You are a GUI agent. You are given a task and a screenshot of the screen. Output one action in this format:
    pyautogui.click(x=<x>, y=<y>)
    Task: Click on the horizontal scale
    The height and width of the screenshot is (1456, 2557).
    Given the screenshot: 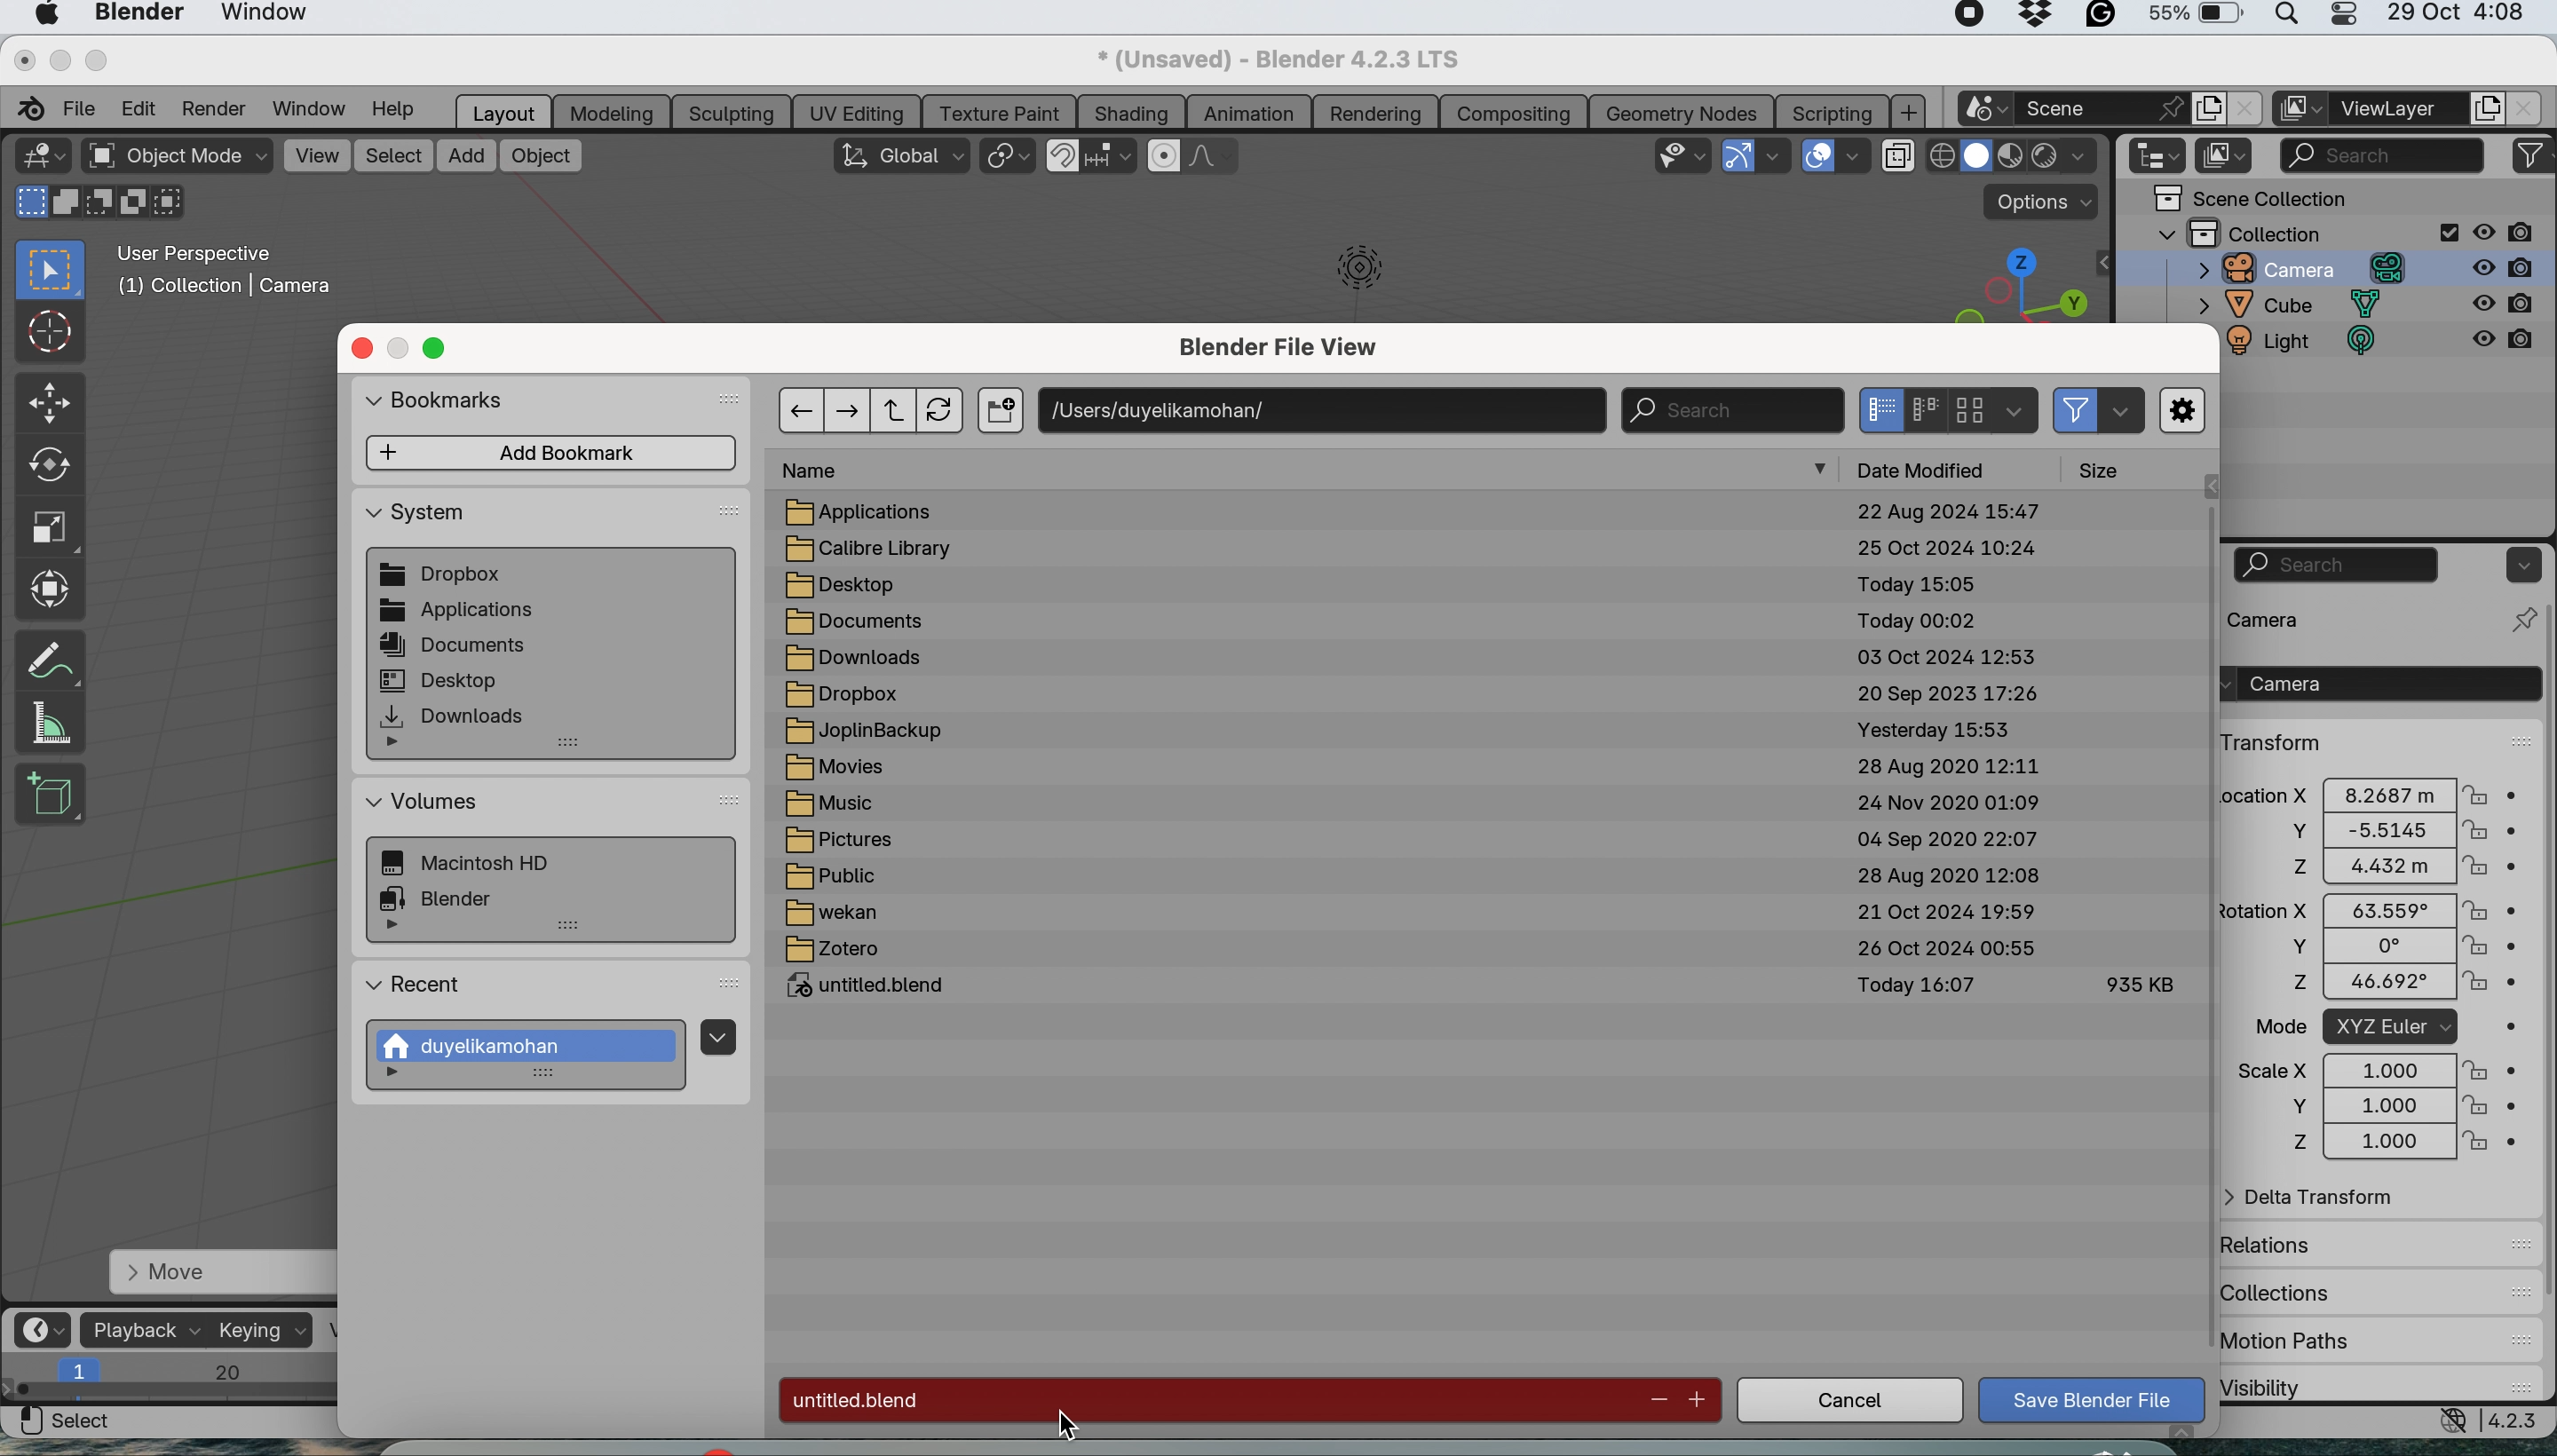 What is the action you would take?
    pyautogui.click(x=173, y=1381)
    